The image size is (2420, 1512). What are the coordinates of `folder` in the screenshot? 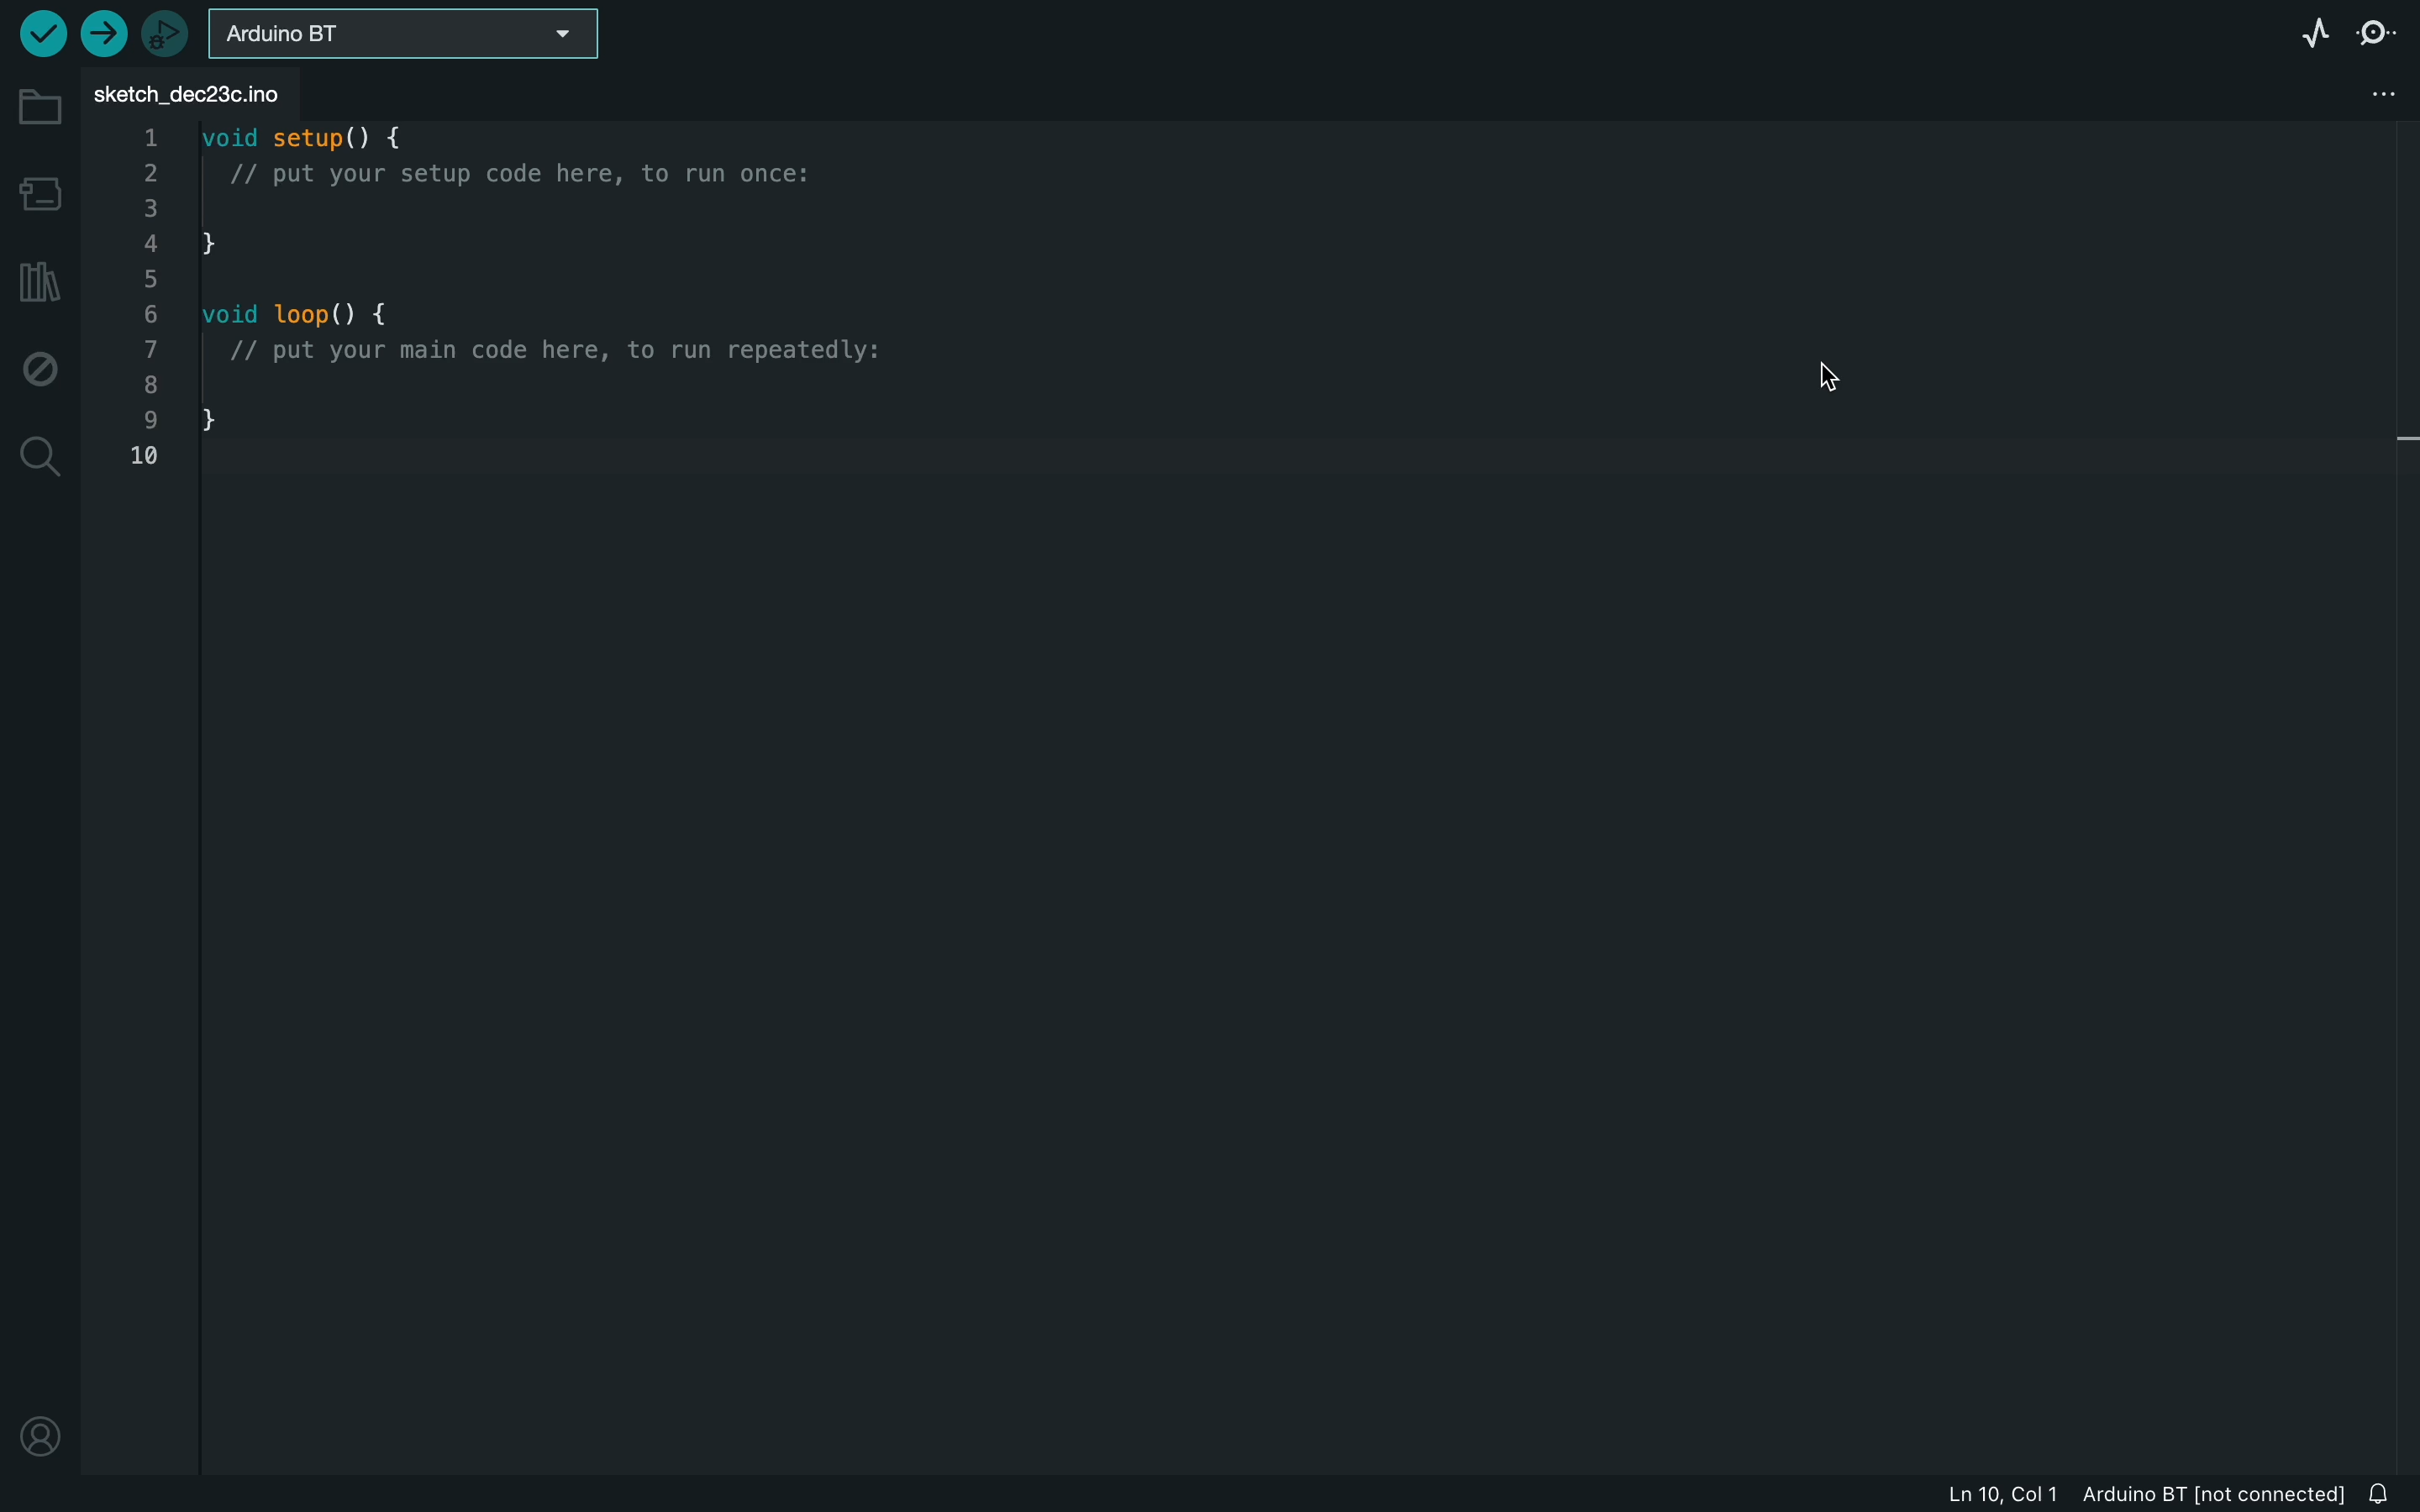 It's located at (41, 110).